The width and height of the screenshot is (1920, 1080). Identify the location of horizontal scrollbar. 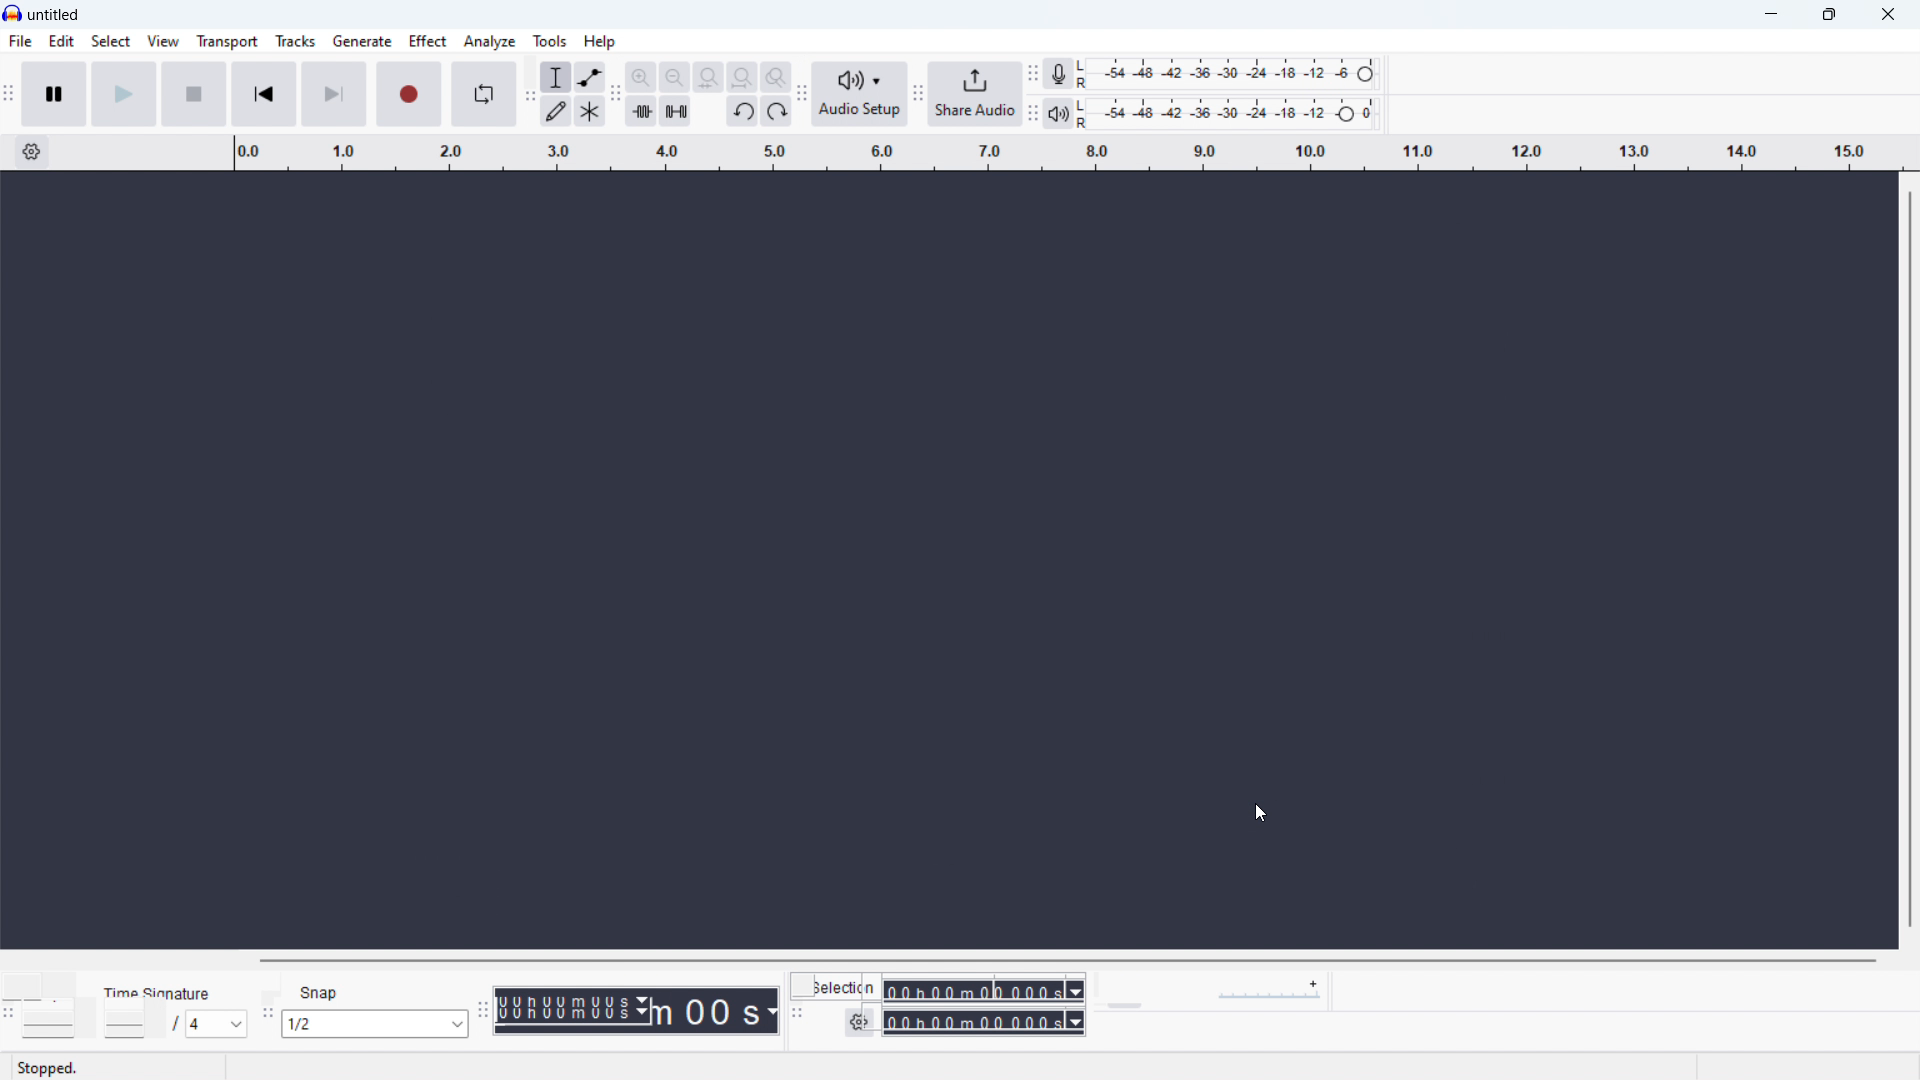
(1070, 961).